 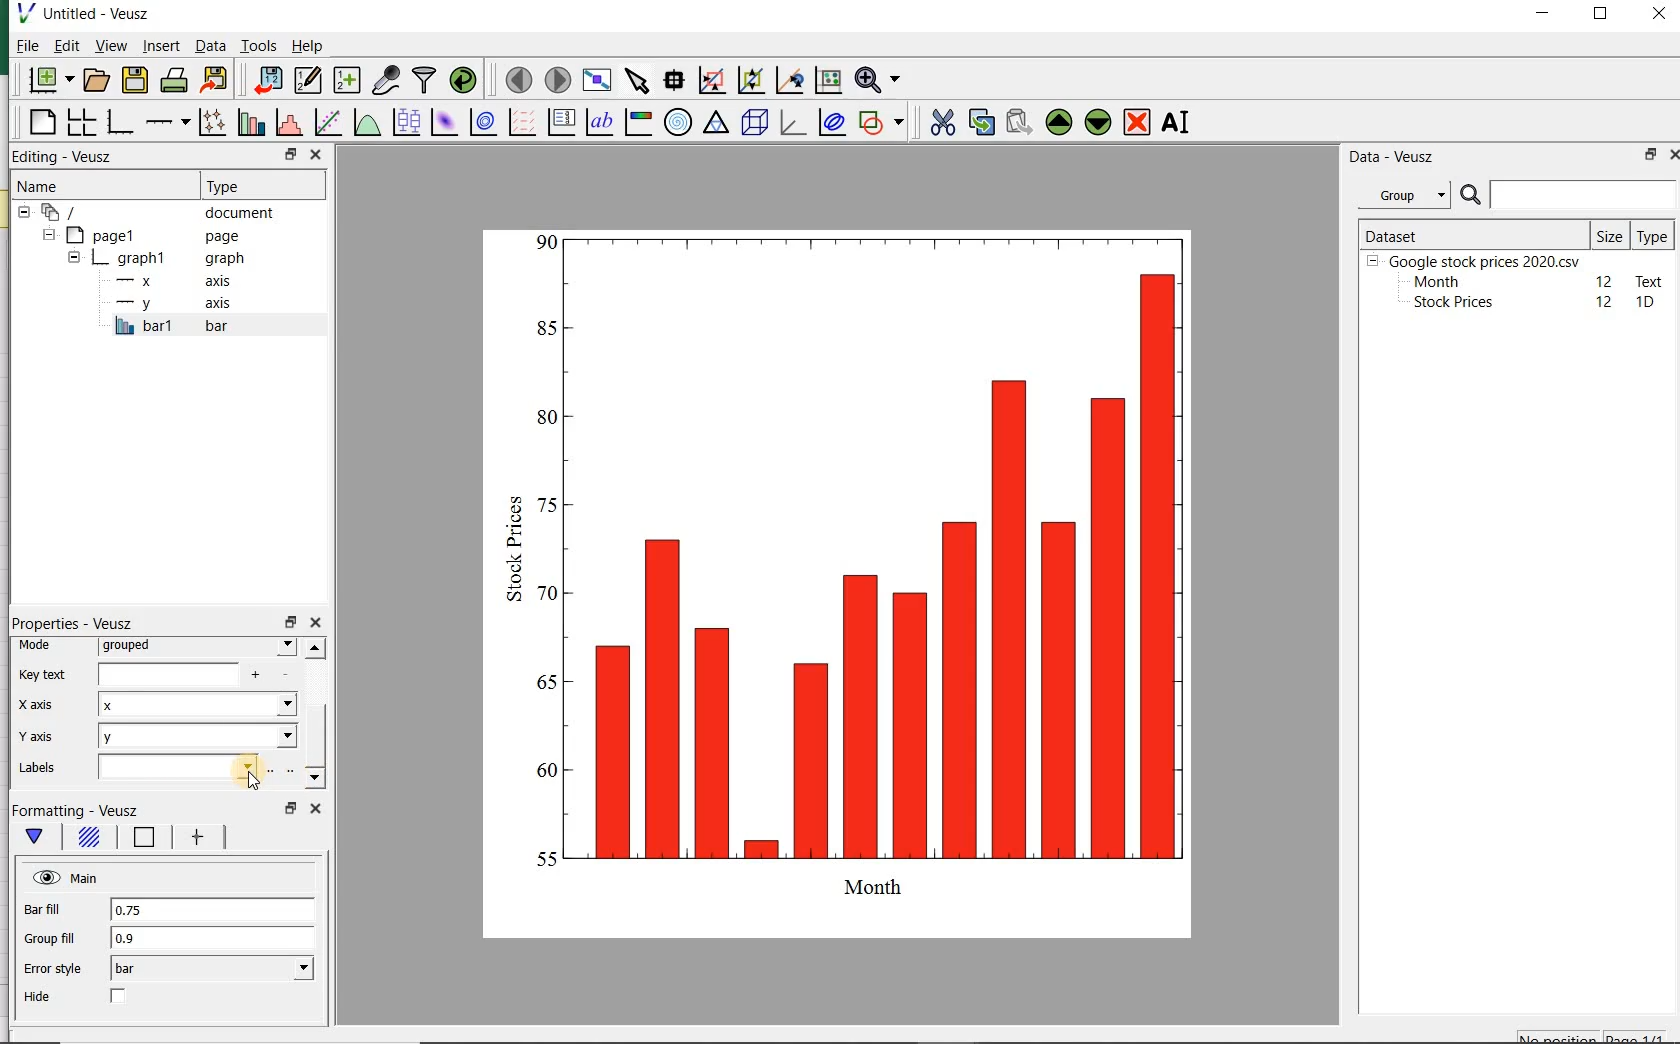 I want to click on Bar fill, so click(x=43, y=911).